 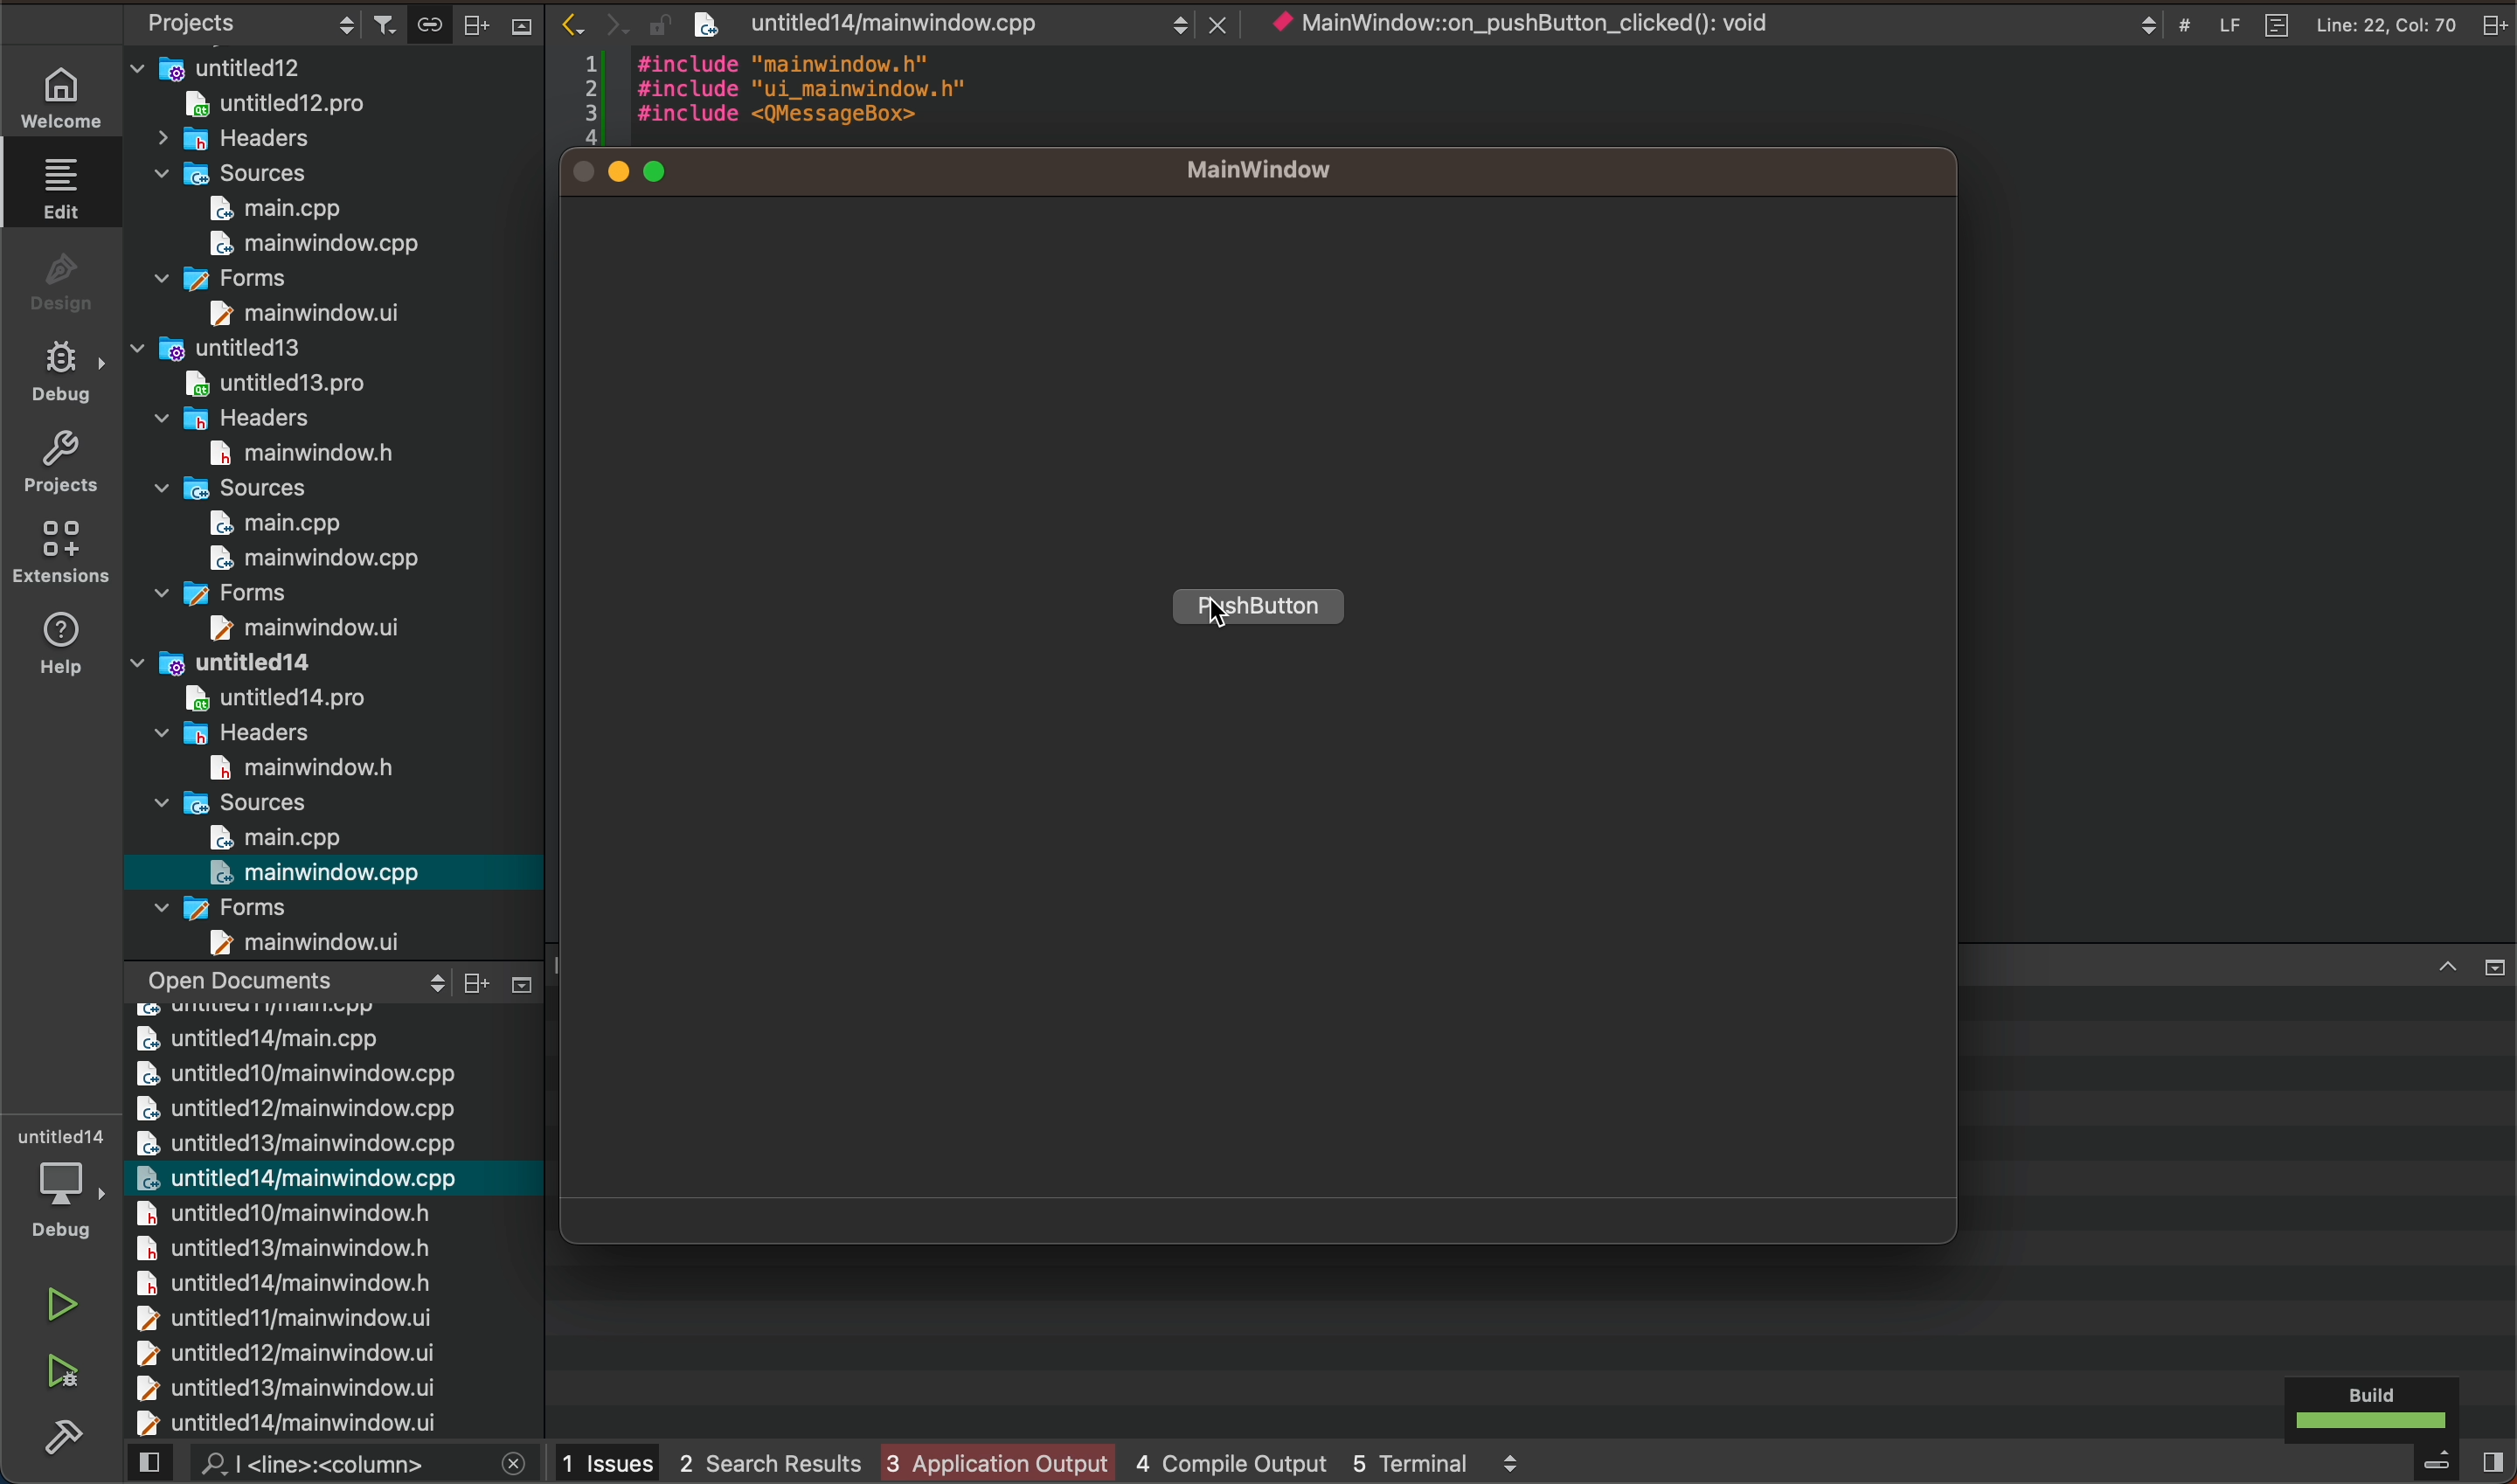 What do you see at coordinates (259, 591) in the screenshot?
I see `forms` at bounding box center [259, 591].